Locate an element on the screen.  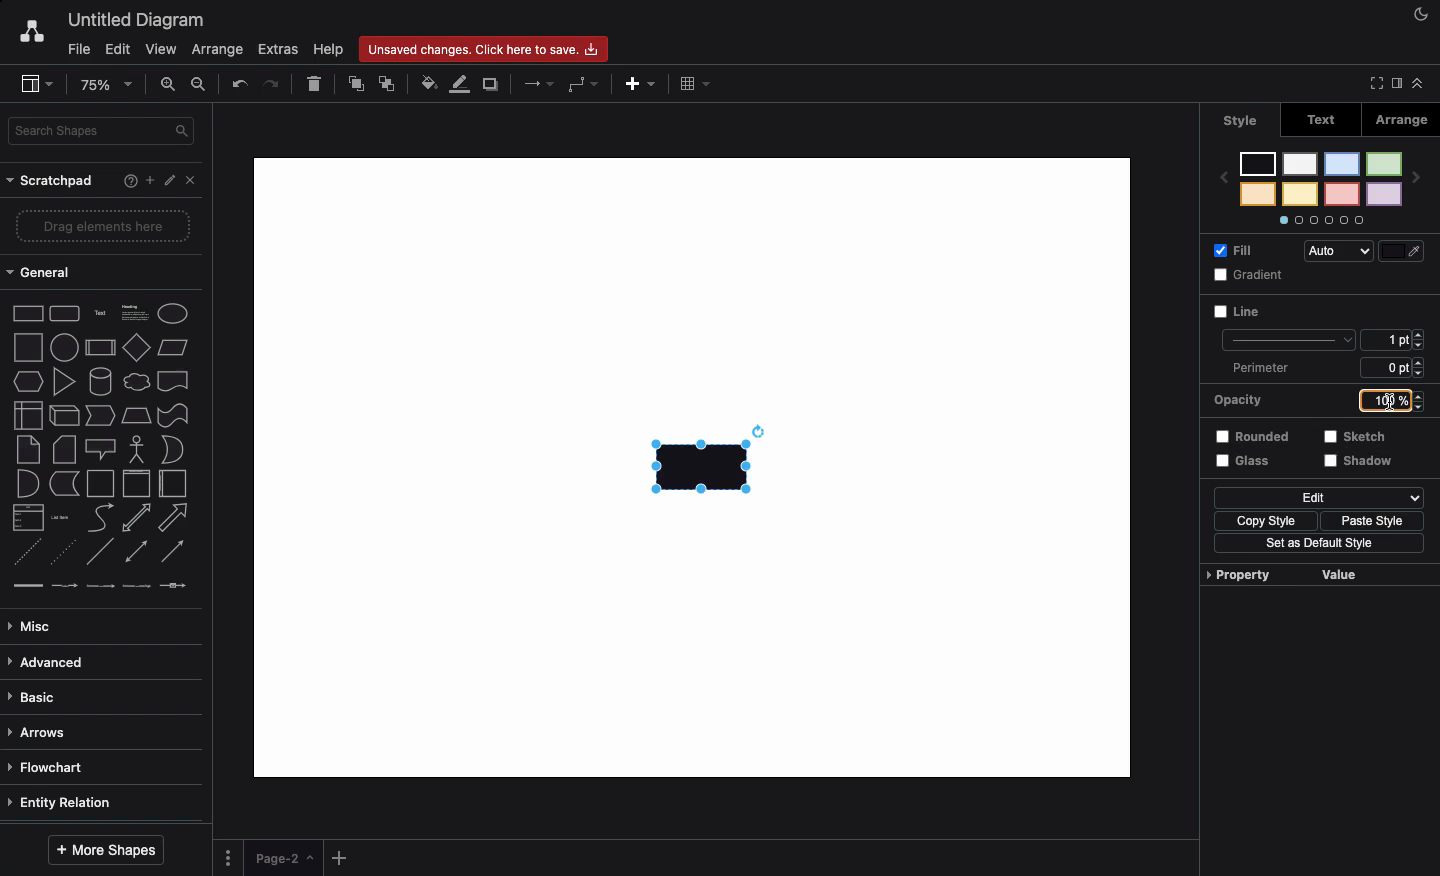
Line is located at coordinates (1244, 316).